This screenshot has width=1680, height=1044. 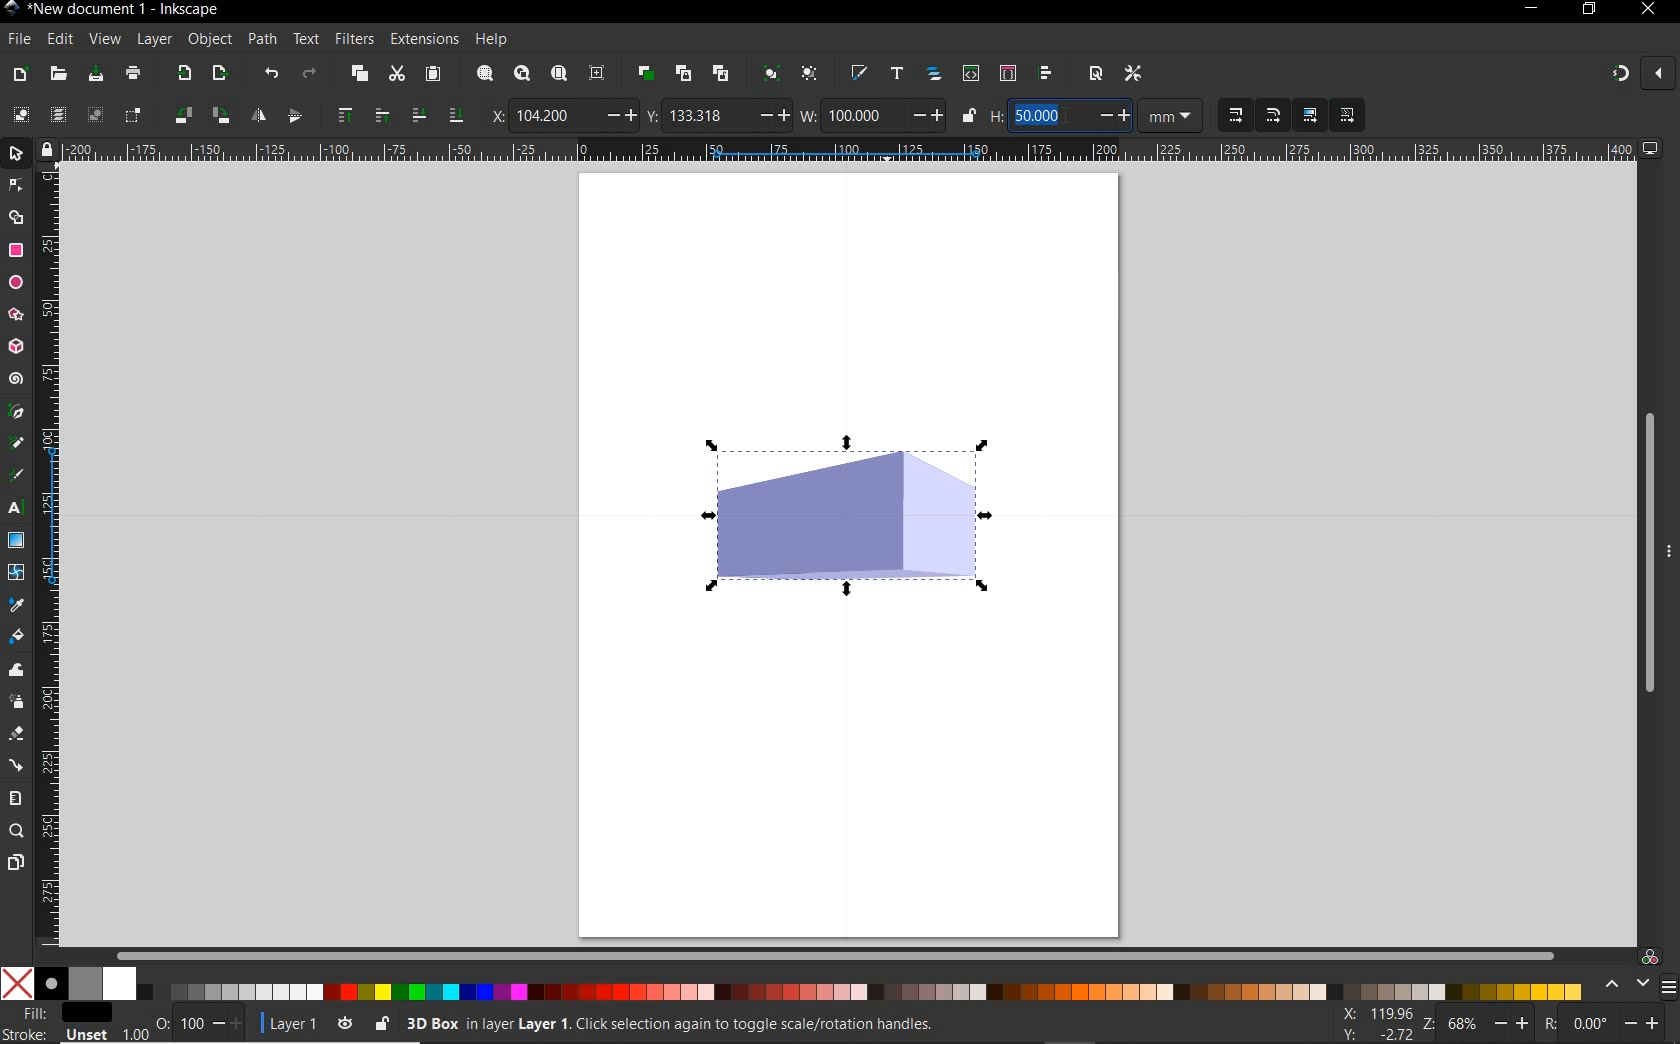 What do you see at coordinates (181, 115) in the screenshot?
I see `object rotate` at bounding box center [181, 115].